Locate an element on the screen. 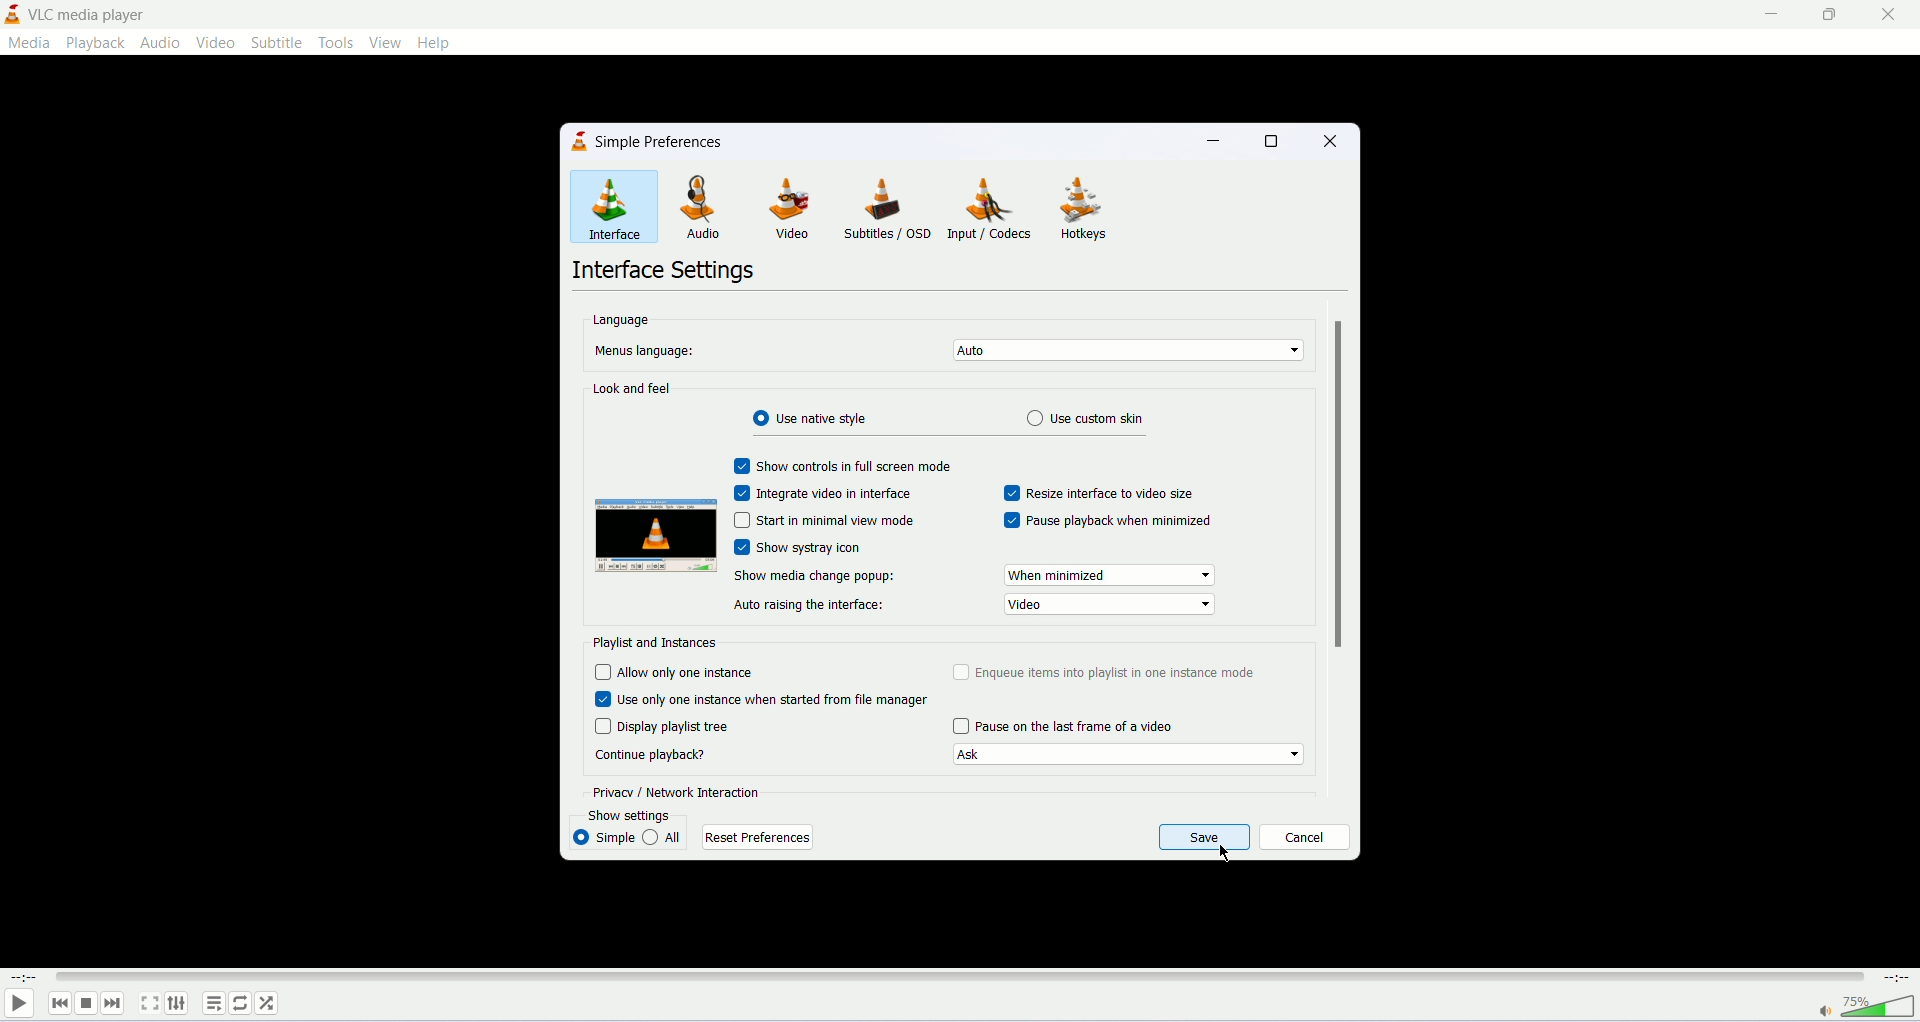 Image resolution: width=1920 pixels, height=1022 pixels. language is located at coordinates (619, 321).